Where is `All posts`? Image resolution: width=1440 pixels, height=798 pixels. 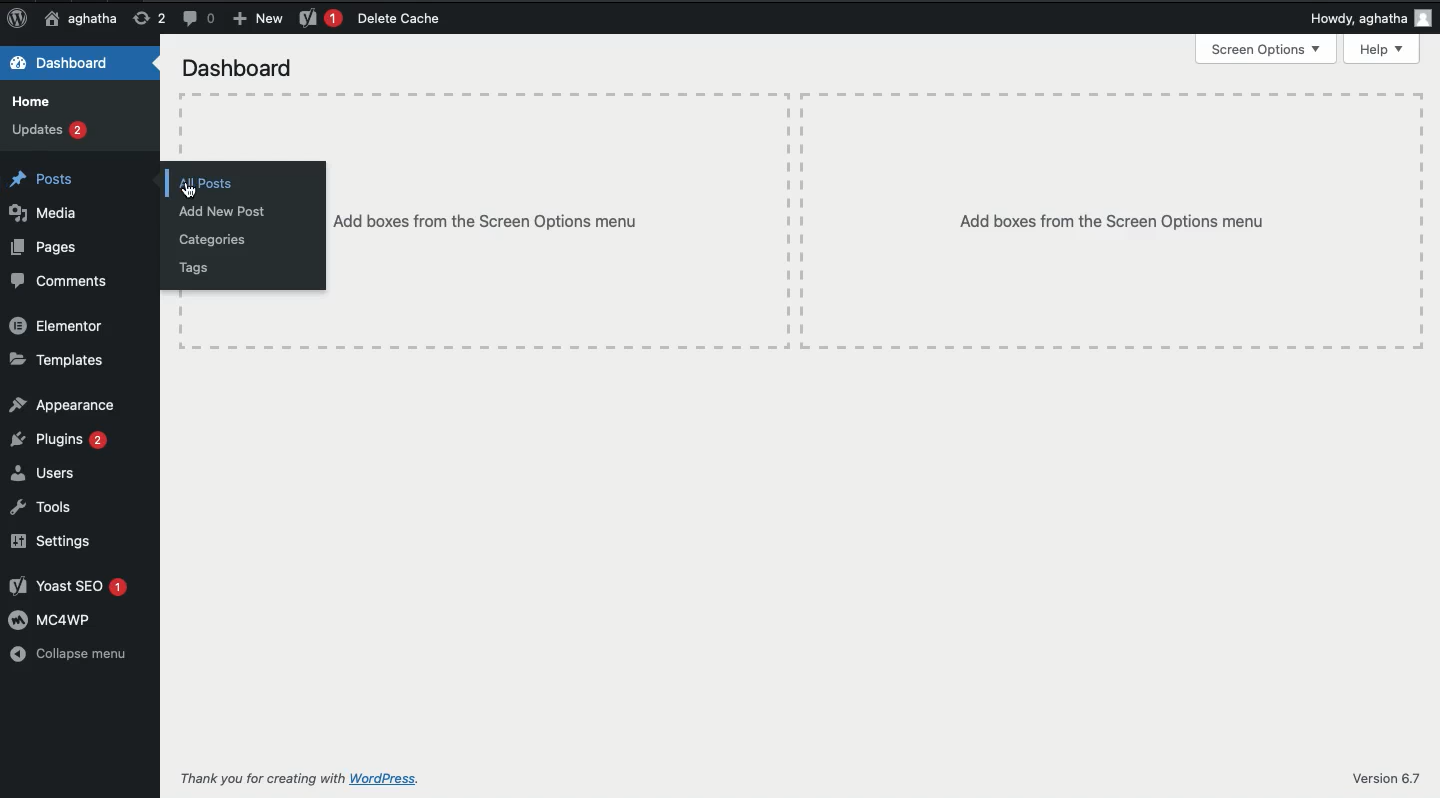
All posts is located at coordinates (201, 183).